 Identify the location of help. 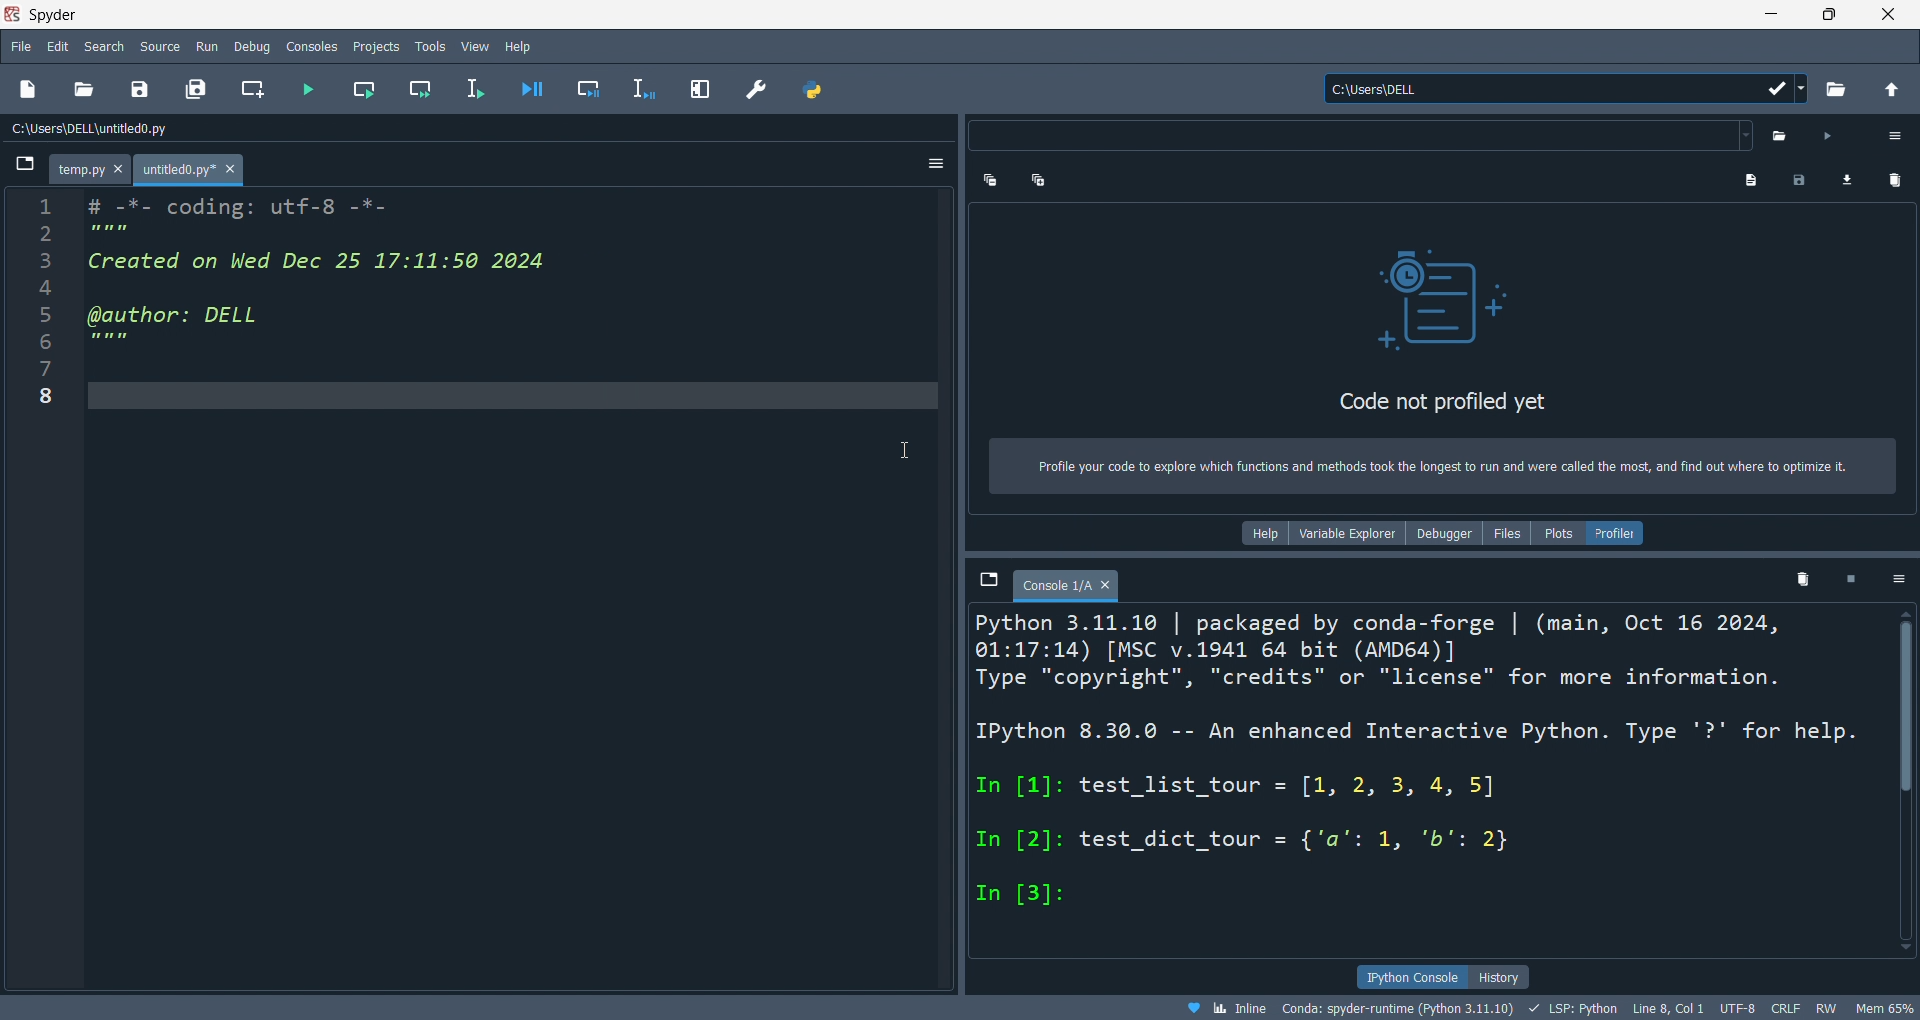
(522, 46).